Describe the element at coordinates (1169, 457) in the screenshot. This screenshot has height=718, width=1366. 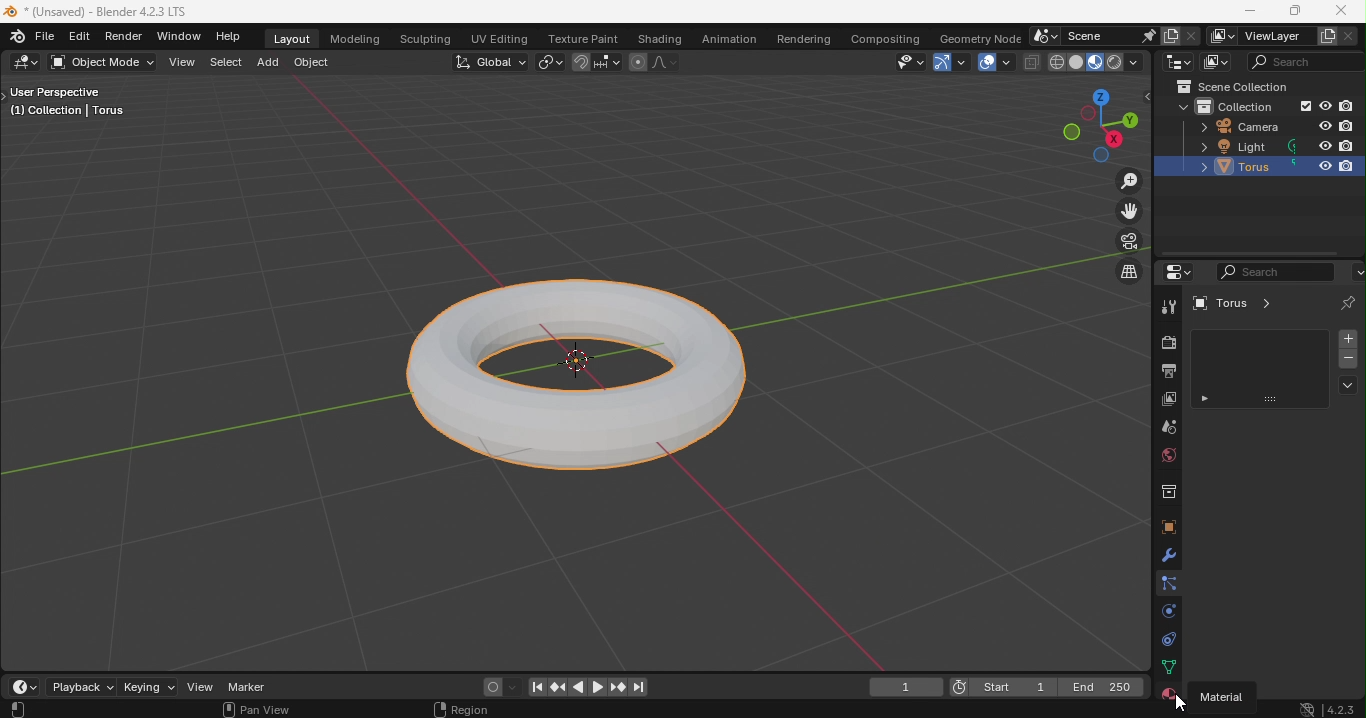
I see `World` at that location.